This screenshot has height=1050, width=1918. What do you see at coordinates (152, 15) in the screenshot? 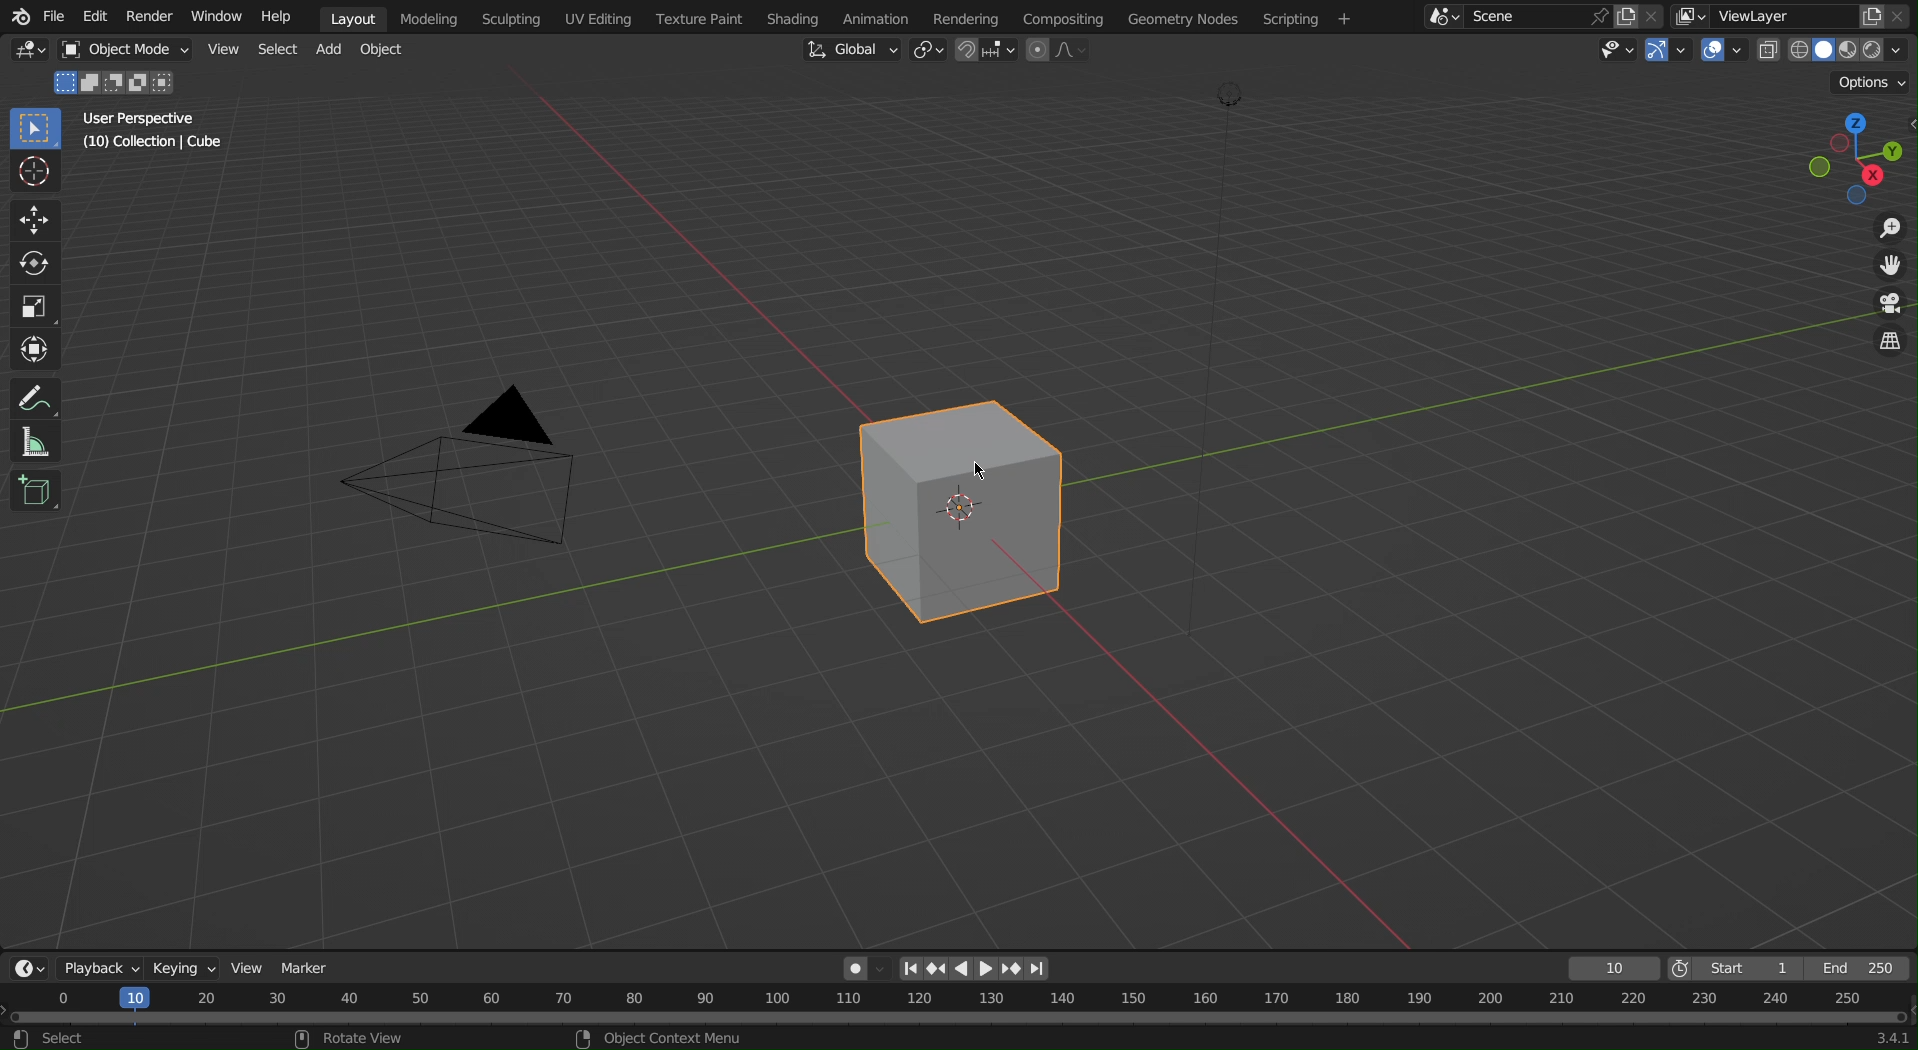
I see `Render` at bounding box center [152, 15].